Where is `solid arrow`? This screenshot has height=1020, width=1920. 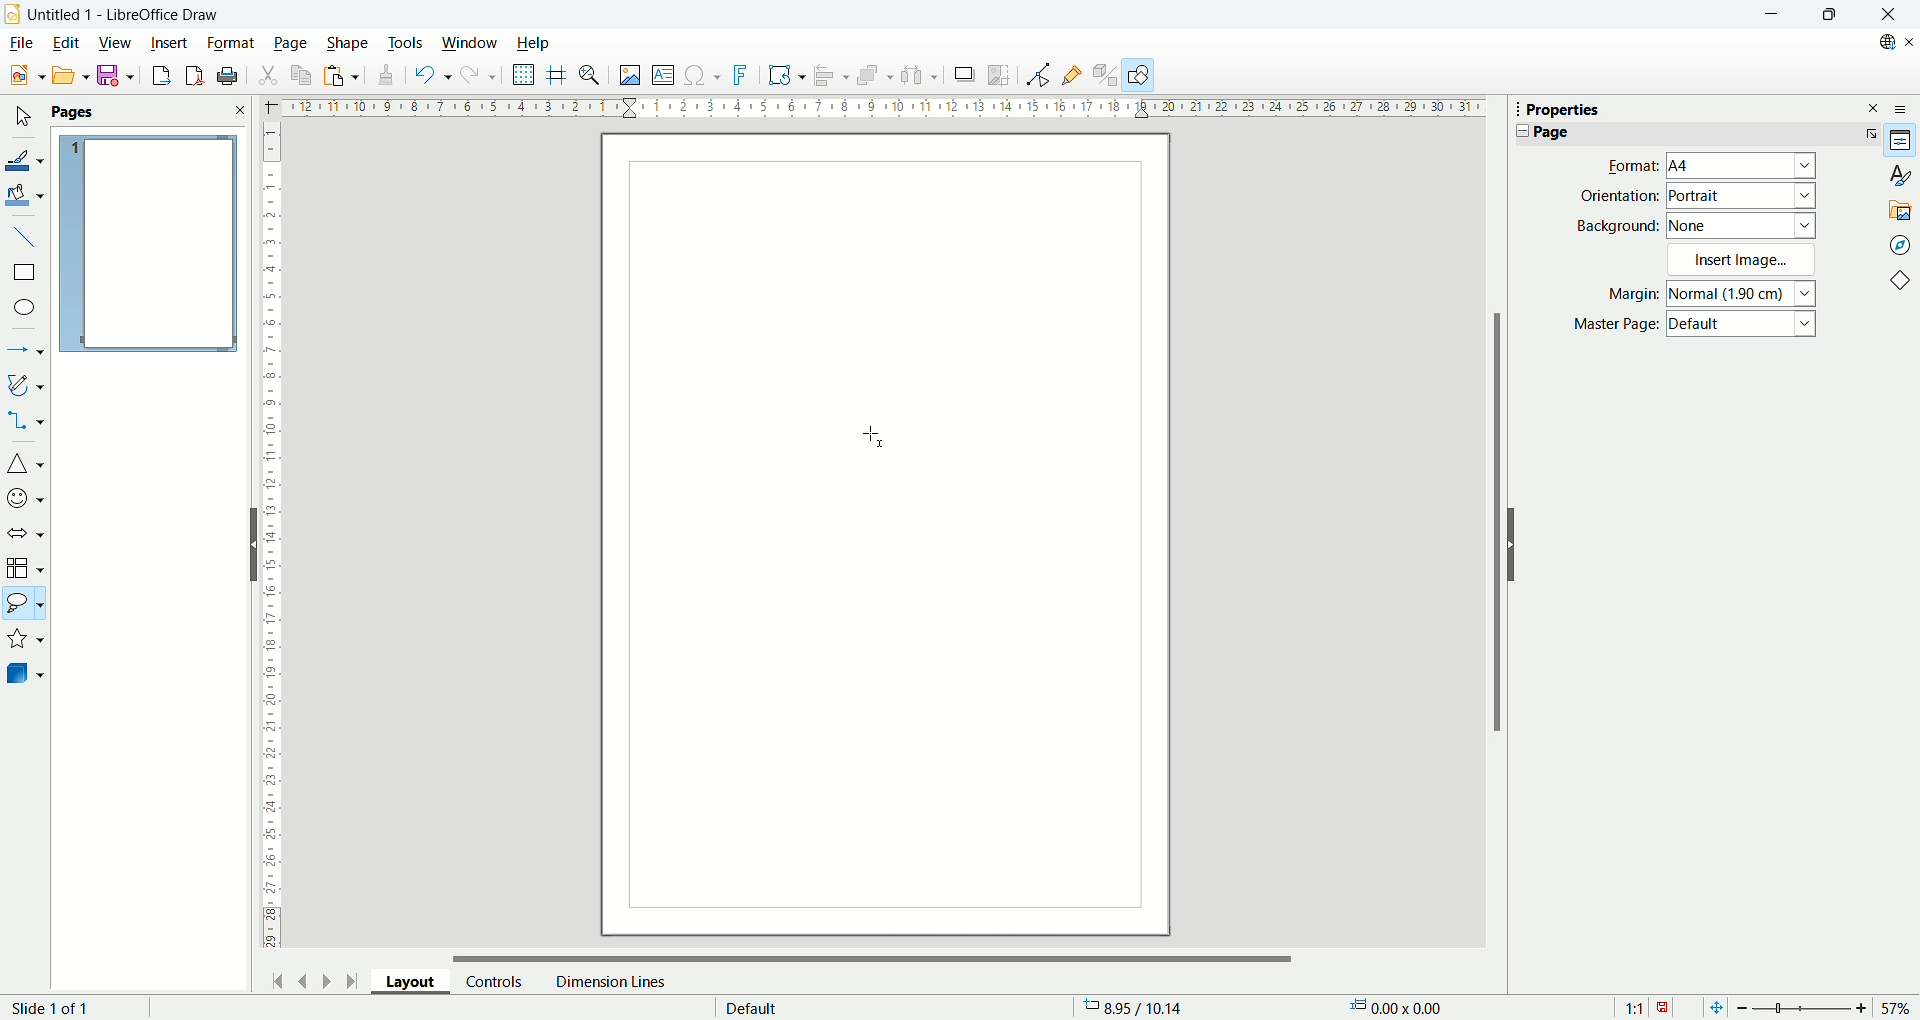 solid arrow is located at coordinates (26, 531).